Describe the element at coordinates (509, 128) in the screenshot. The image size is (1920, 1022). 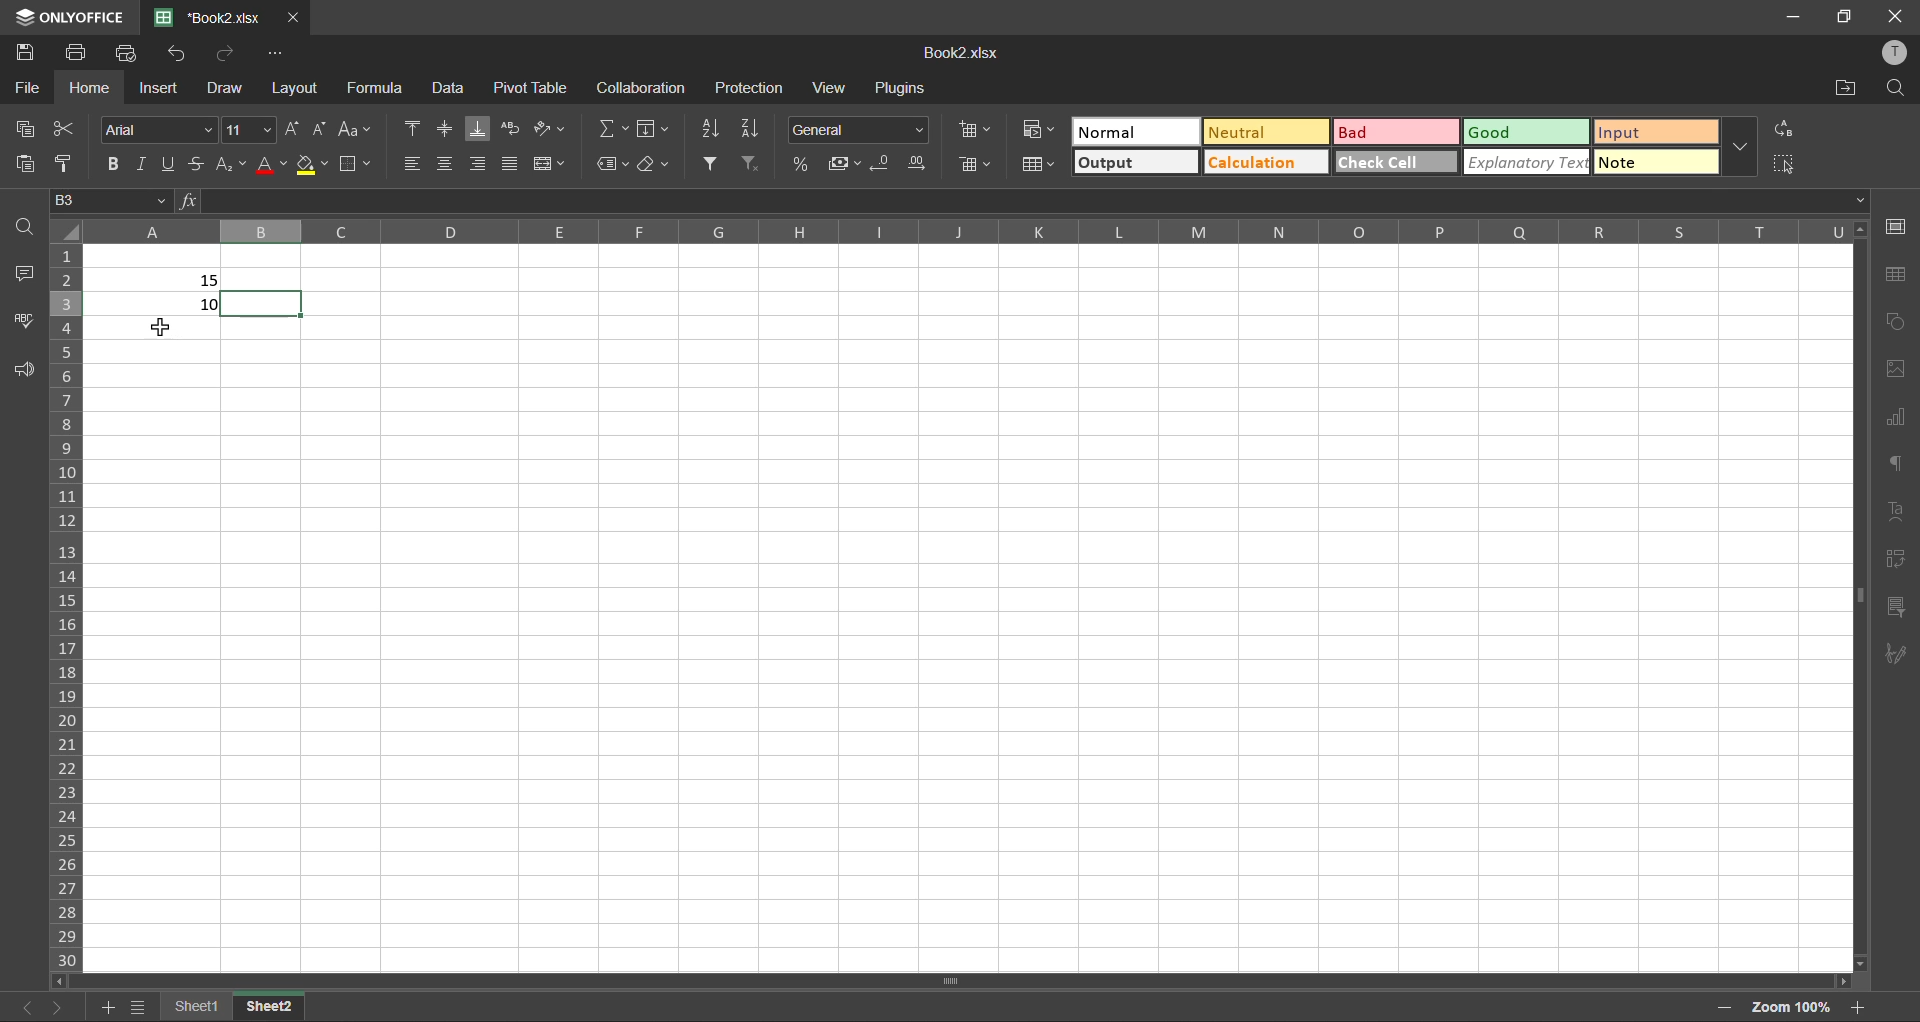
I see `wrap text` at that location.